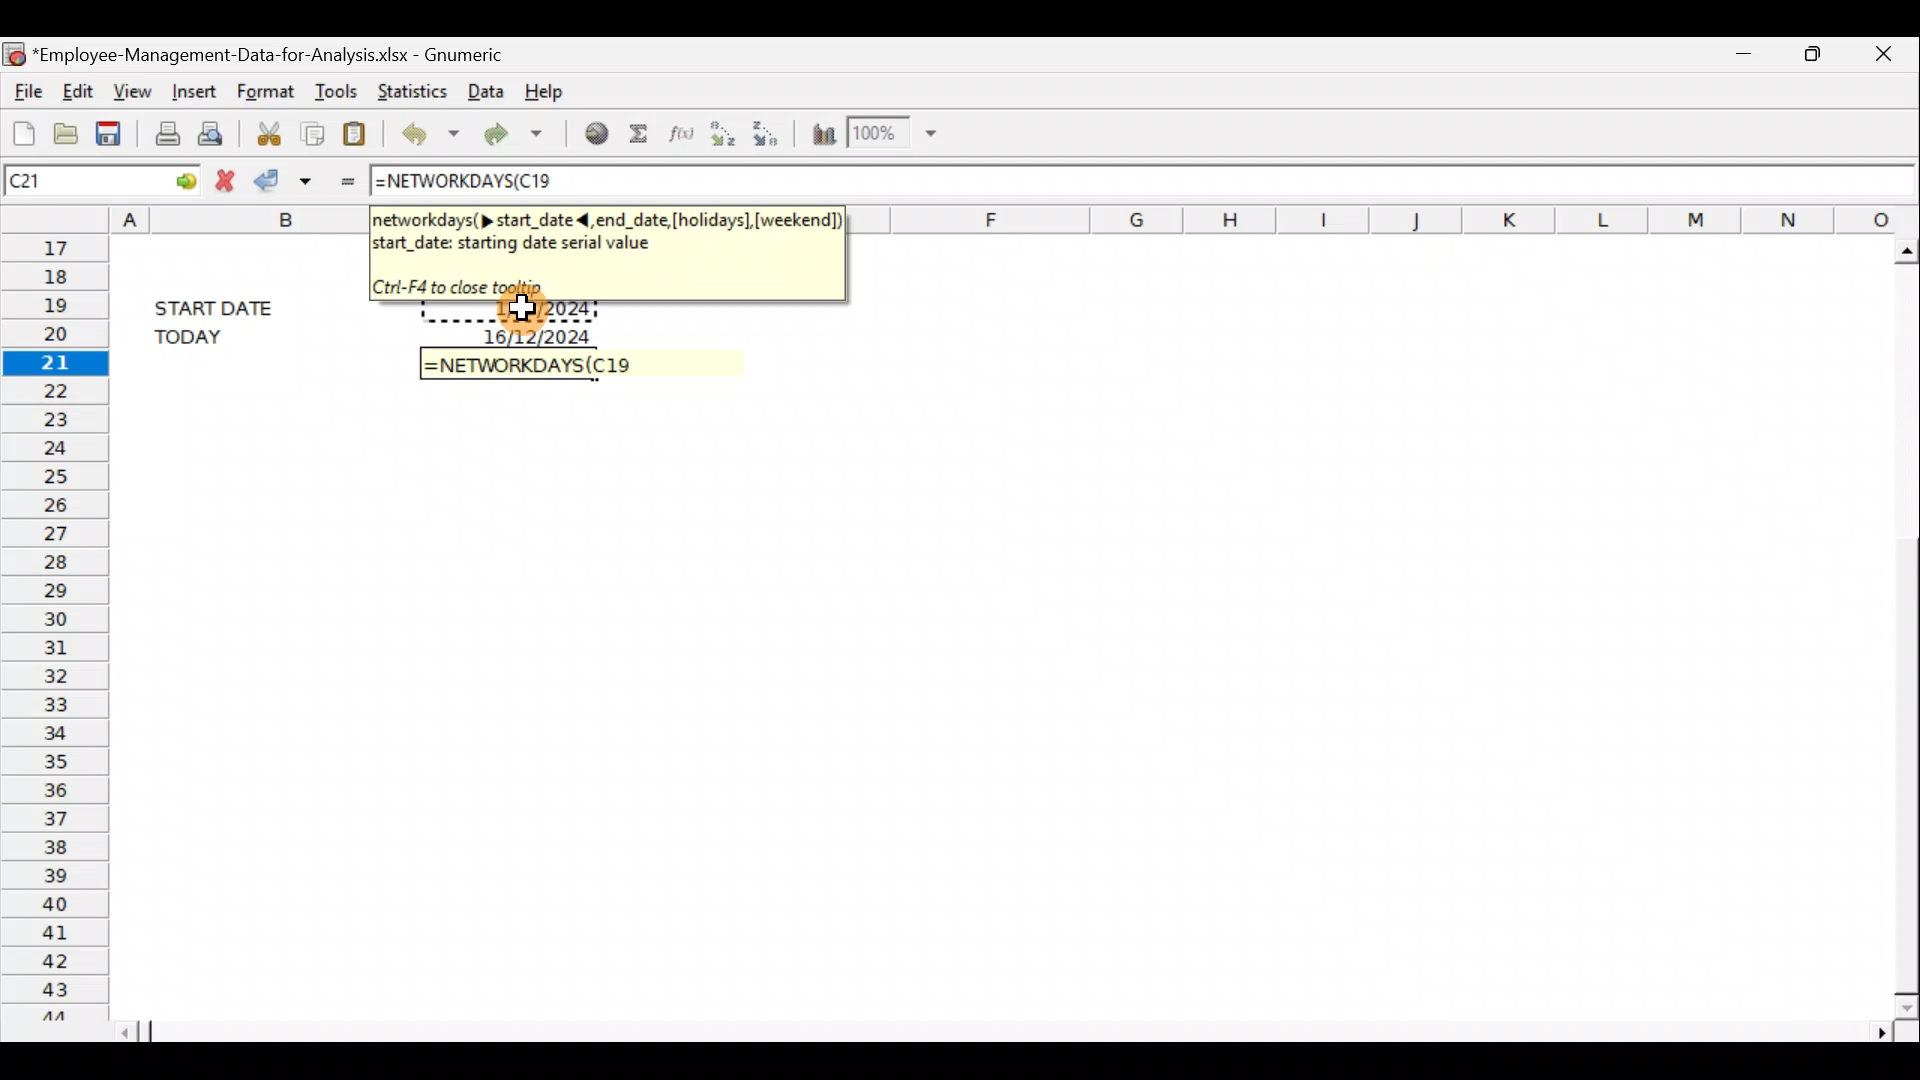  Describe the element at coordinates (217, 132) in the screenshot. I see `Print preview` at that location.